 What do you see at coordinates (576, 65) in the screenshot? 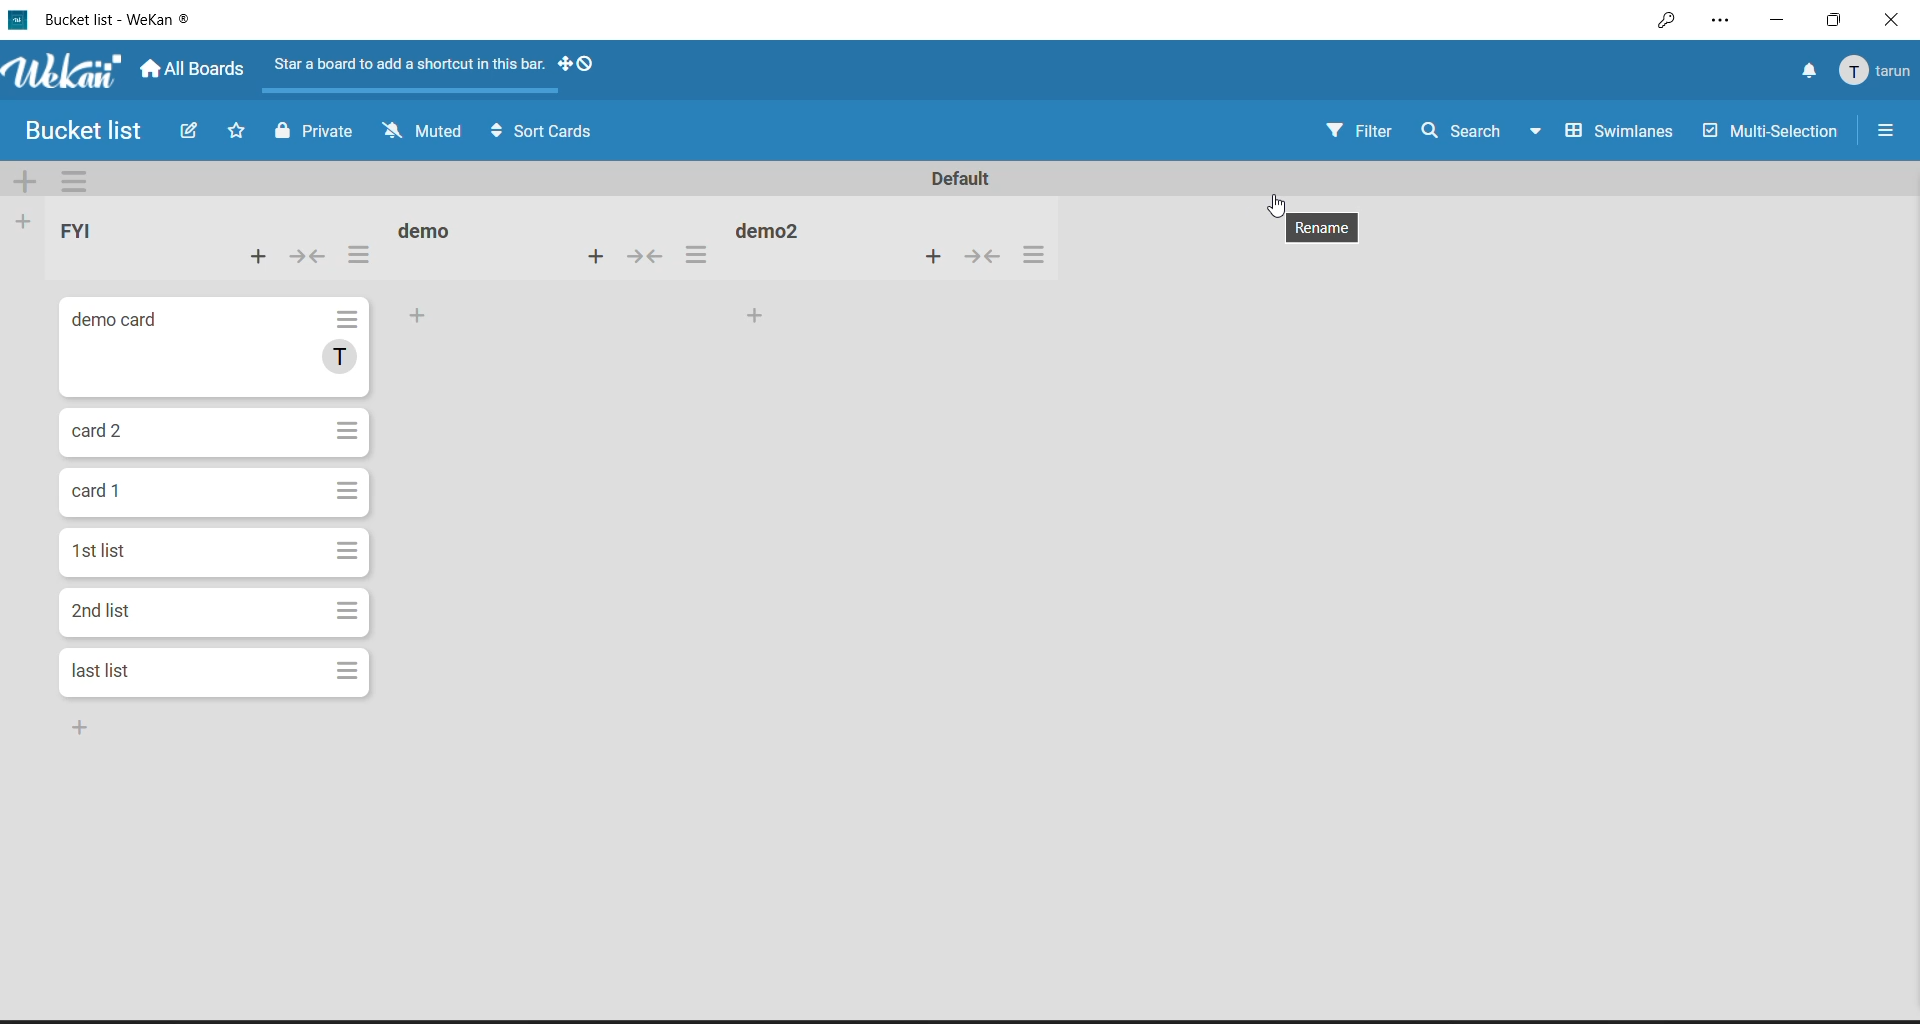
I see `show desktop drag handles` at bounding box center [576, 65].